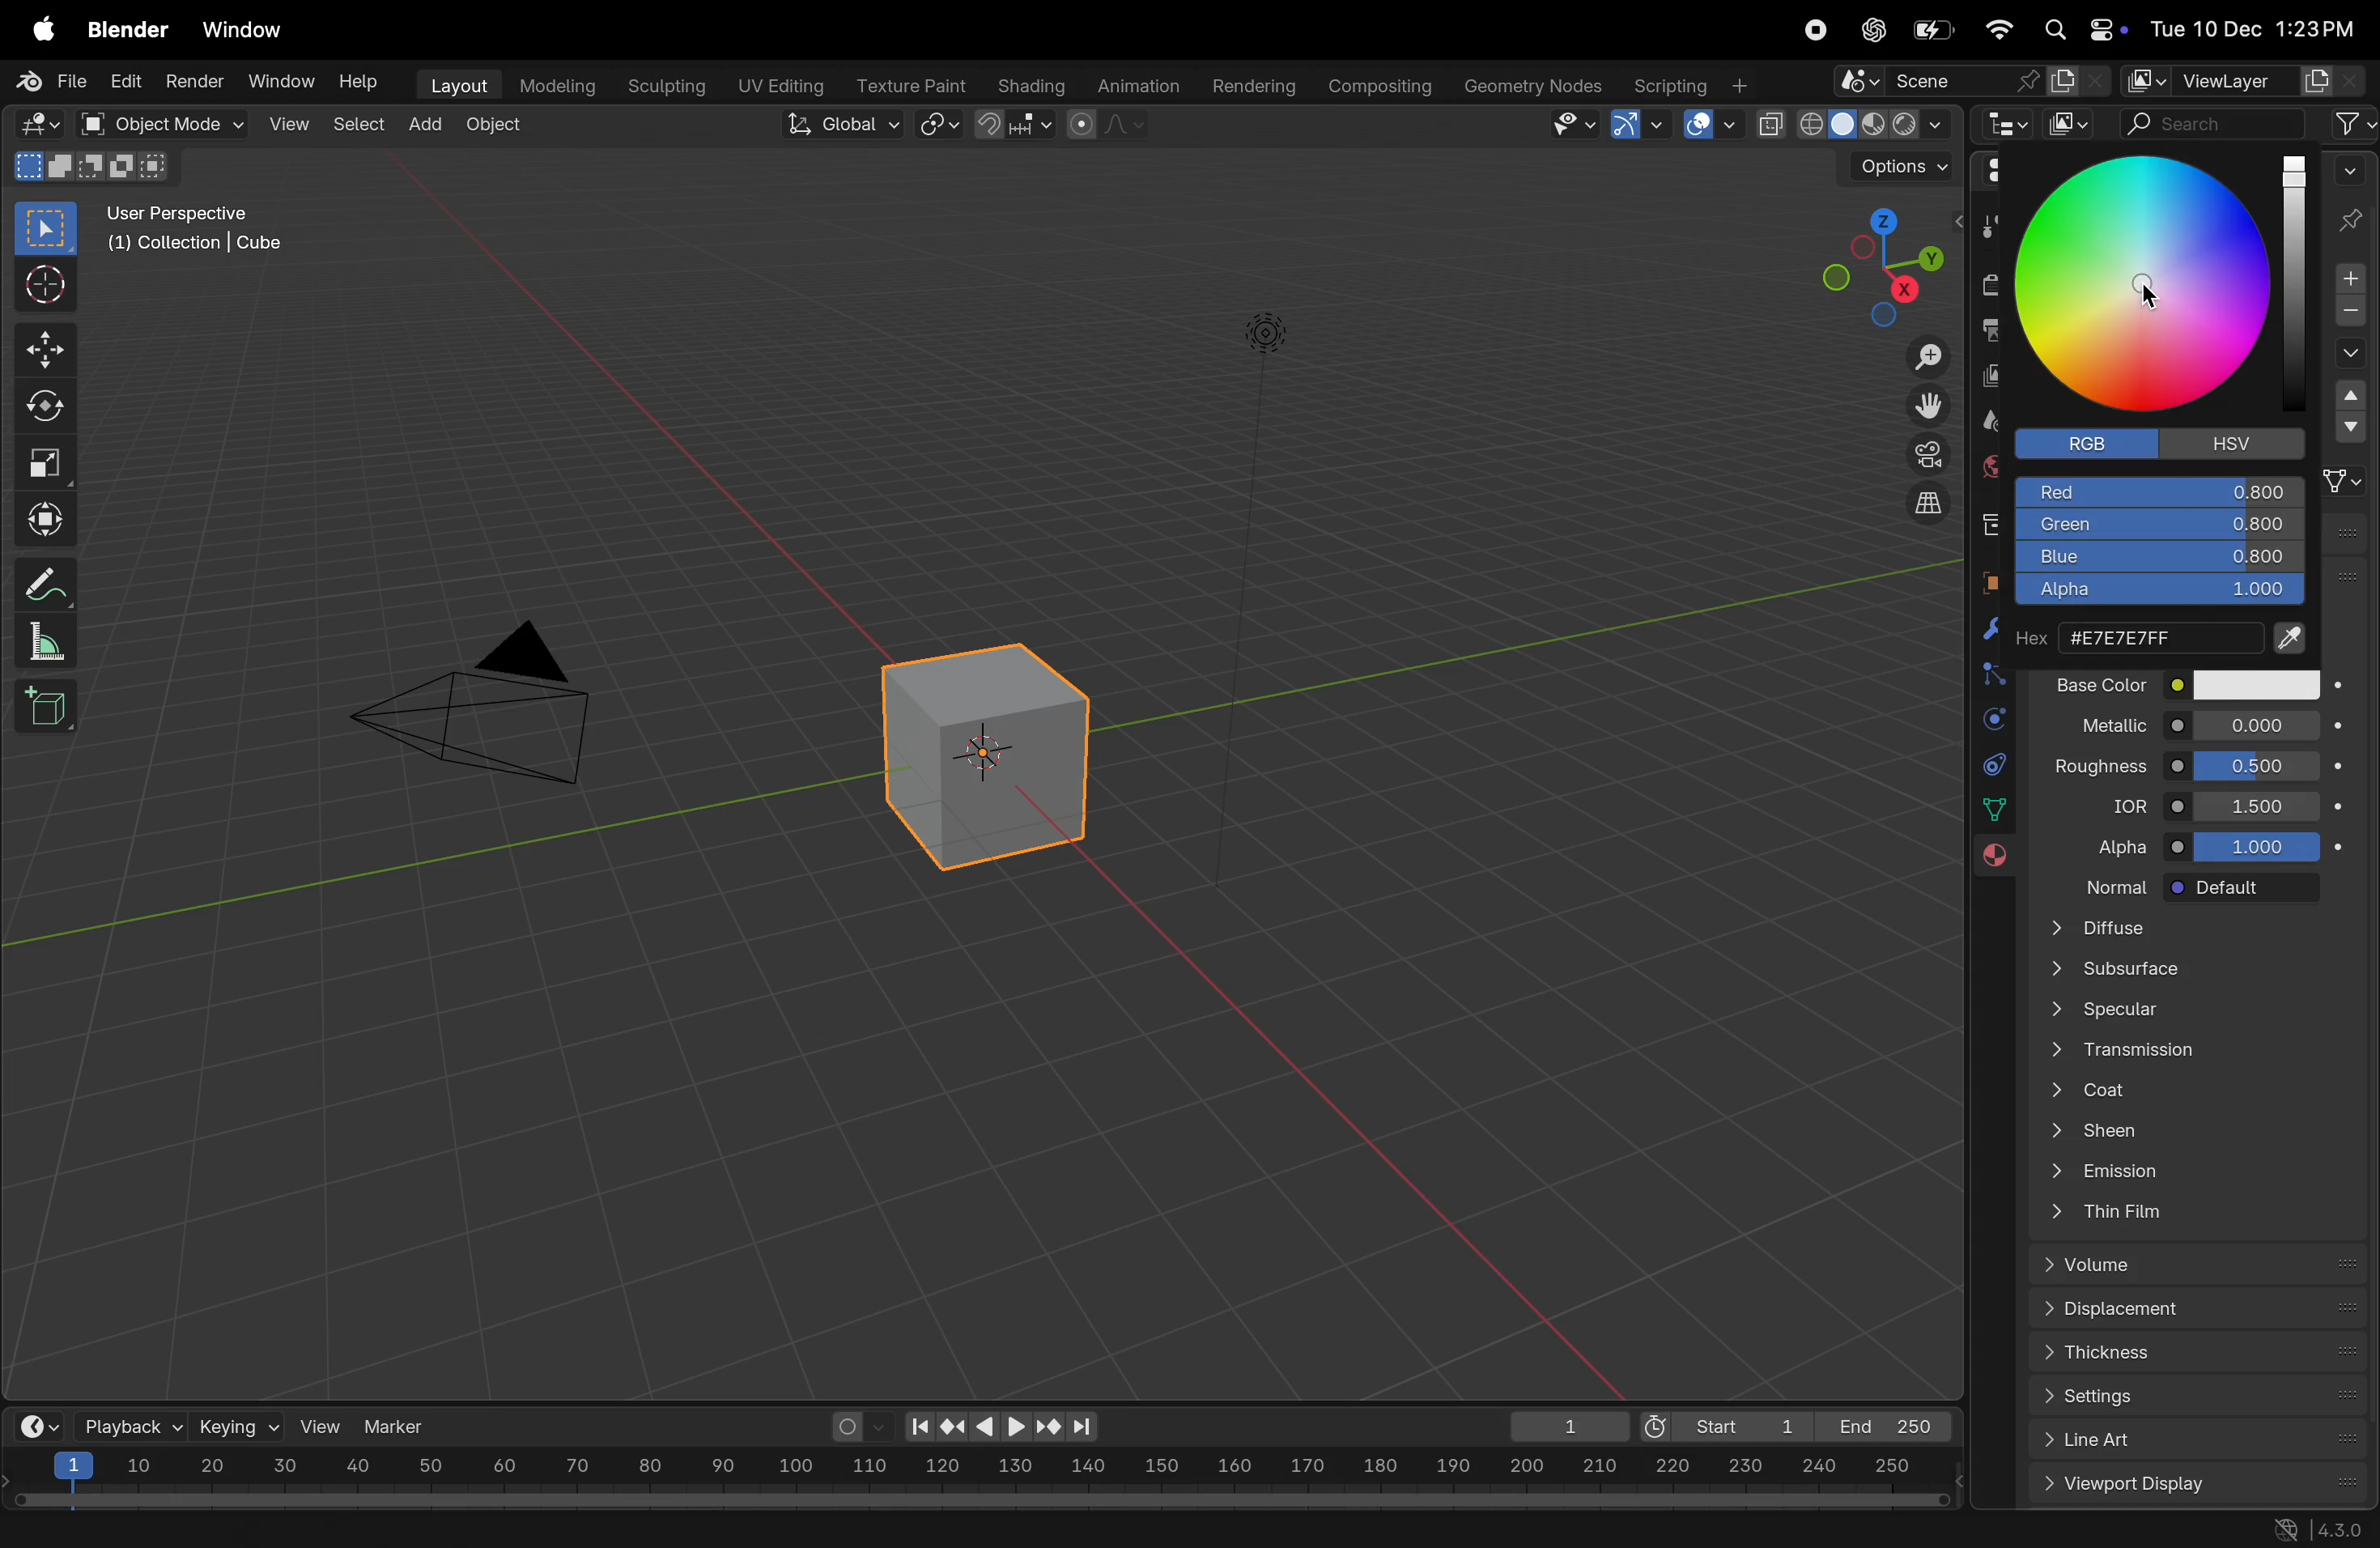 Image resolution: width=2380 pixels, height=1548 pixels. Describe the element at coordinates (1979, 634) in the screenshot. I see `modifiers` at that location.